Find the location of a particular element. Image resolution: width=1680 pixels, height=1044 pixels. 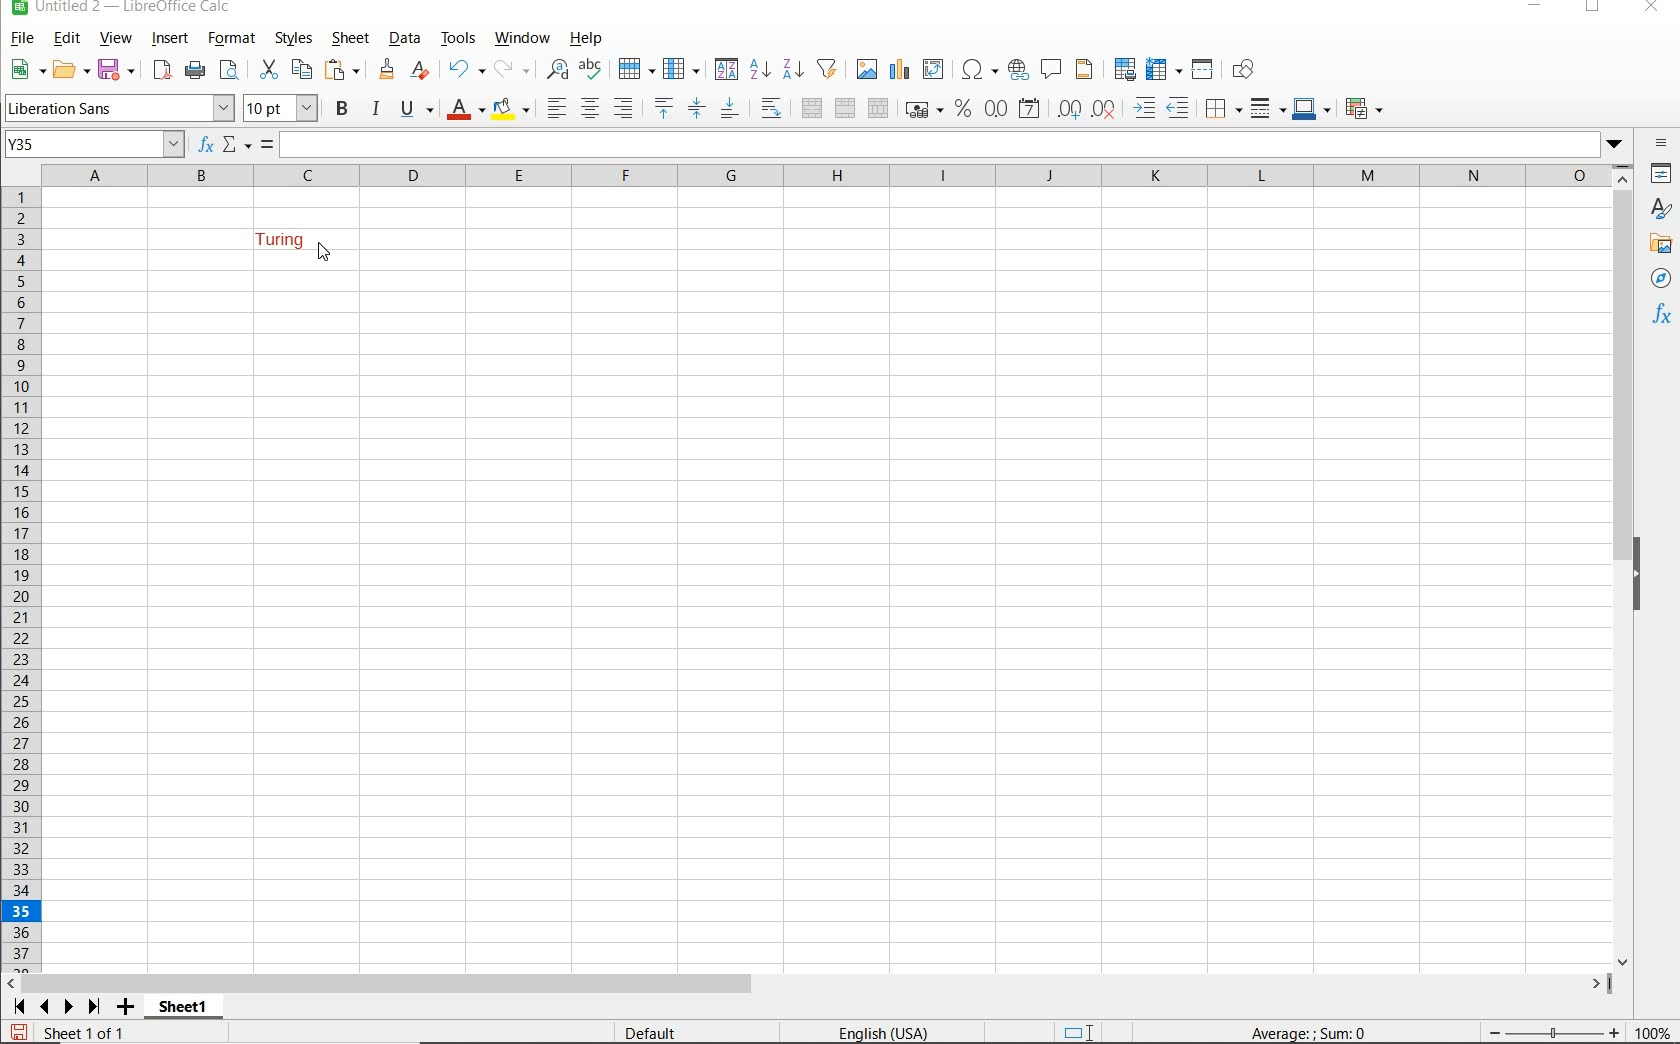

EDIT is located at coordinates (65, 39).